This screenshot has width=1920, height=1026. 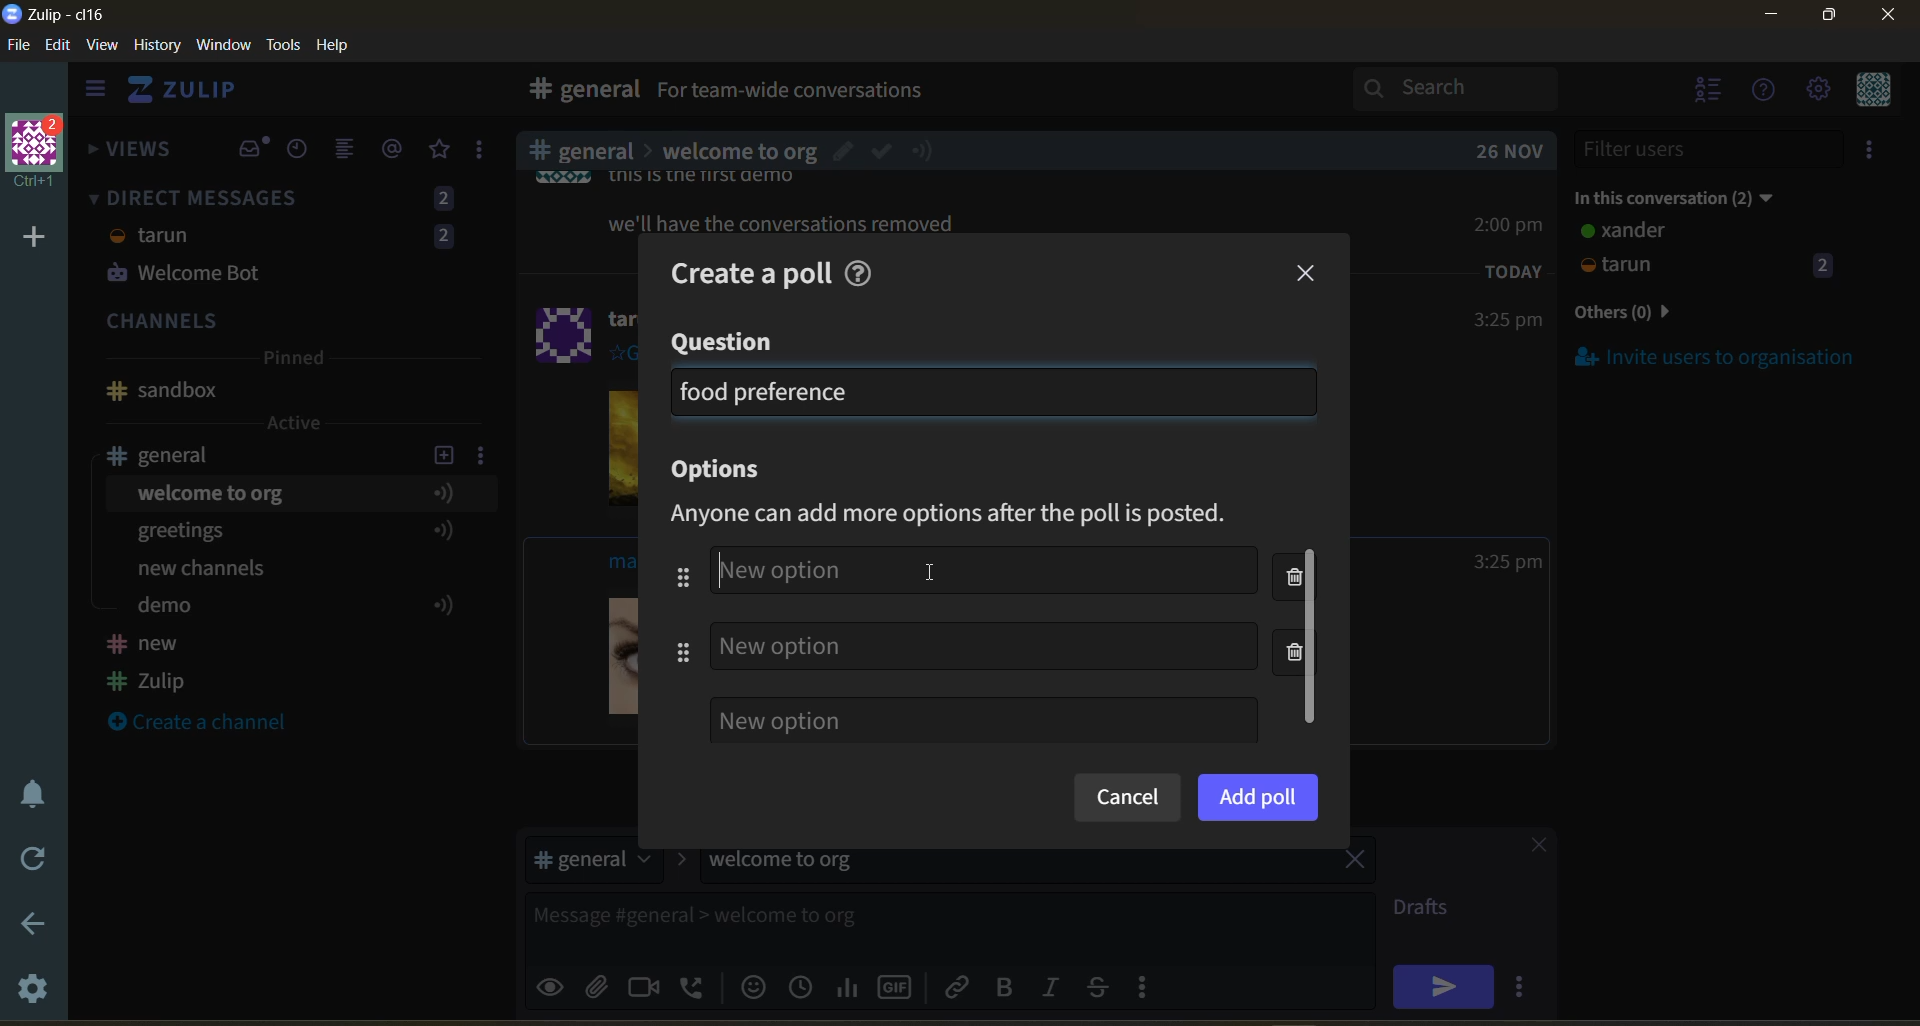 I want to click on close, so click(x=1308, y=274).